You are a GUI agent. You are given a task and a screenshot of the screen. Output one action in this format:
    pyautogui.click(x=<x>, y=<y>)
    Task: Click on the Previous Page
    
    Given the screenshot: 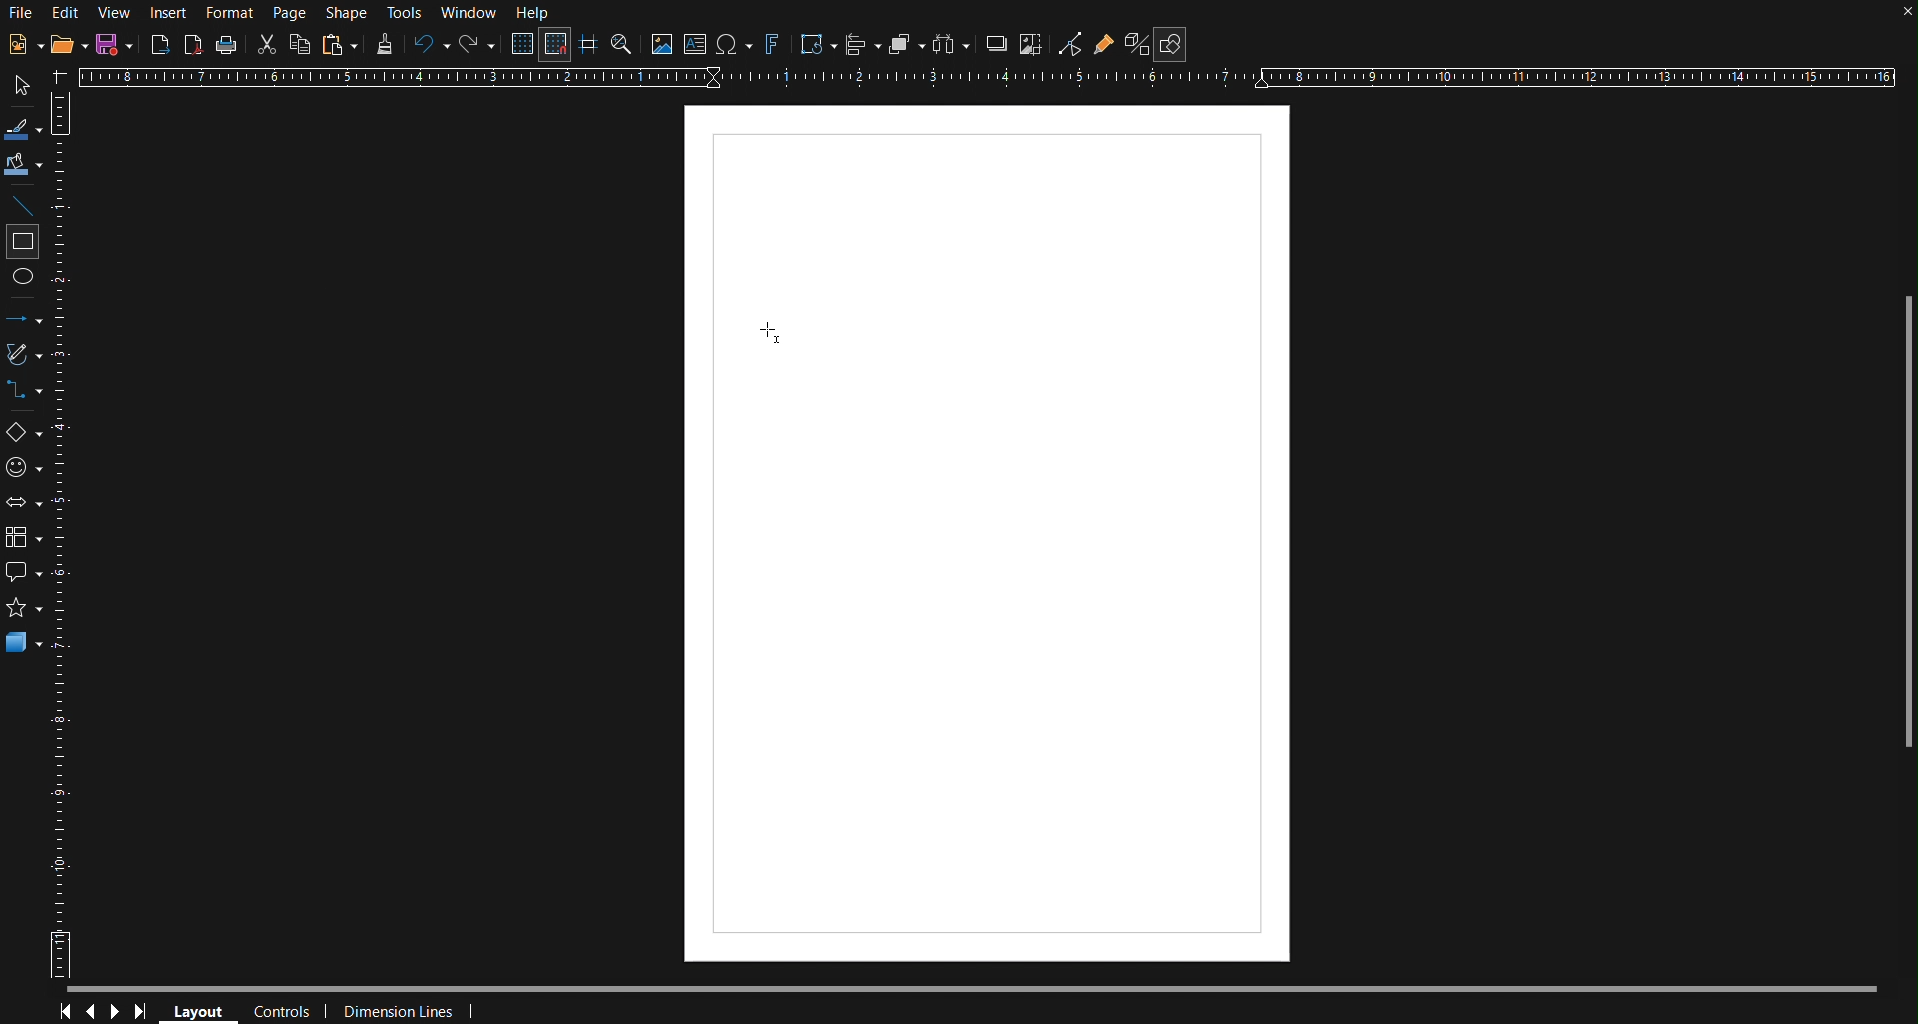 What is the action you would take?
    pyautogui.click(x=90, y=1012)
    